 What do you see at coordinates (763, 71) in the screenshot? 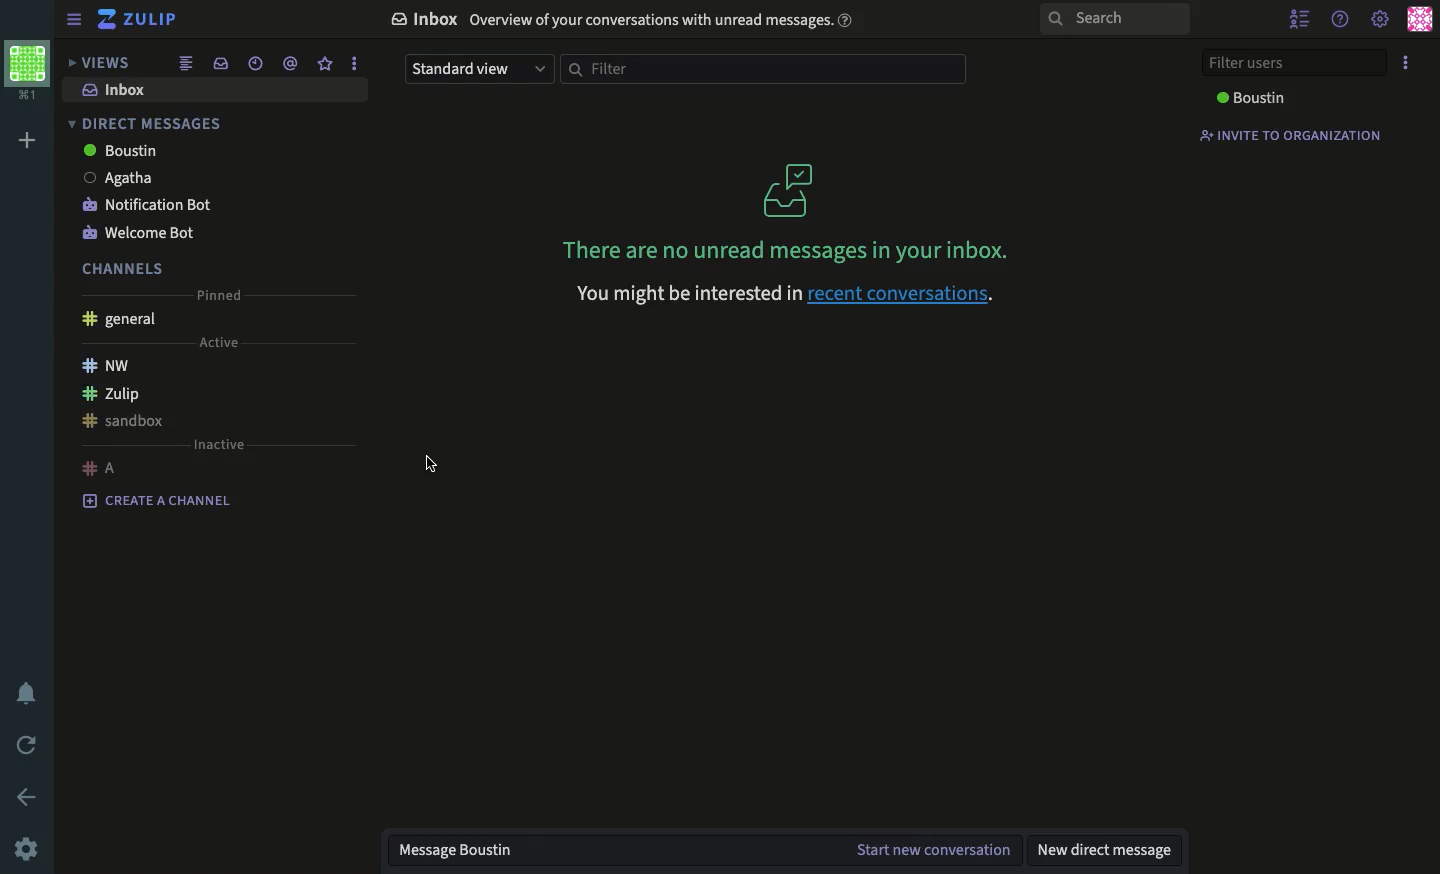
I see `filter` at bounding box center [763, 71].